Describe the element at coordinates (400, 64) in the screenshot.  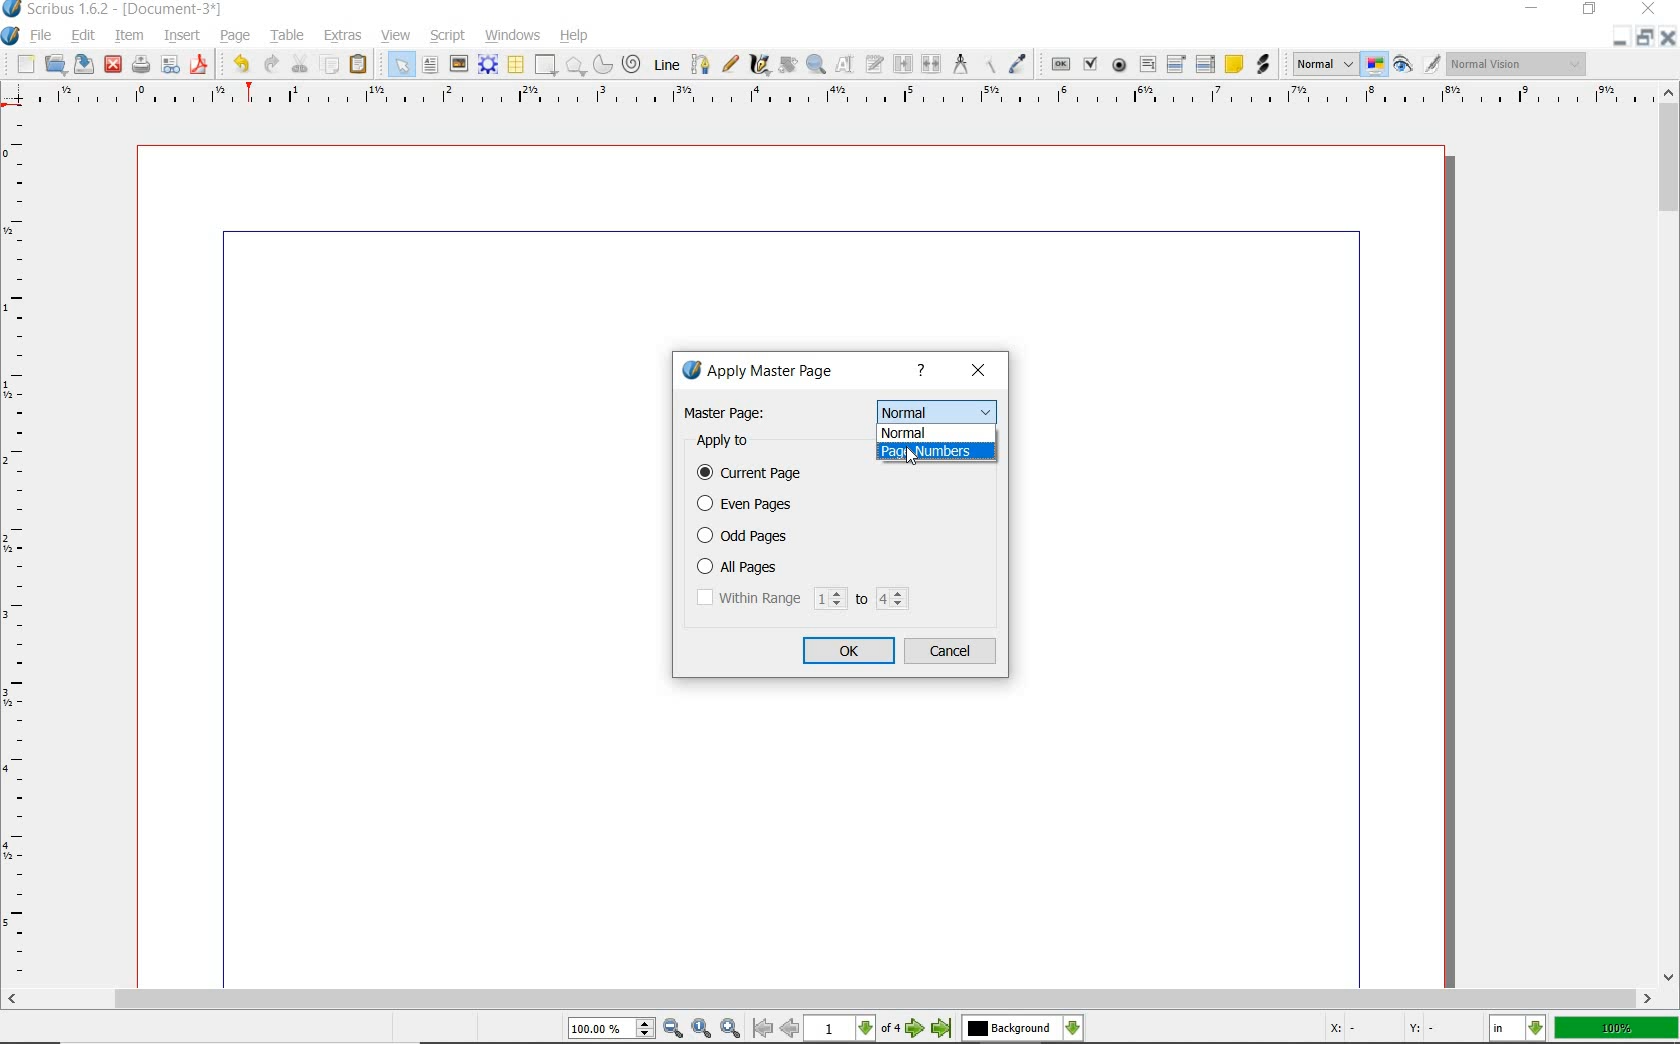
I see `select` at that location.